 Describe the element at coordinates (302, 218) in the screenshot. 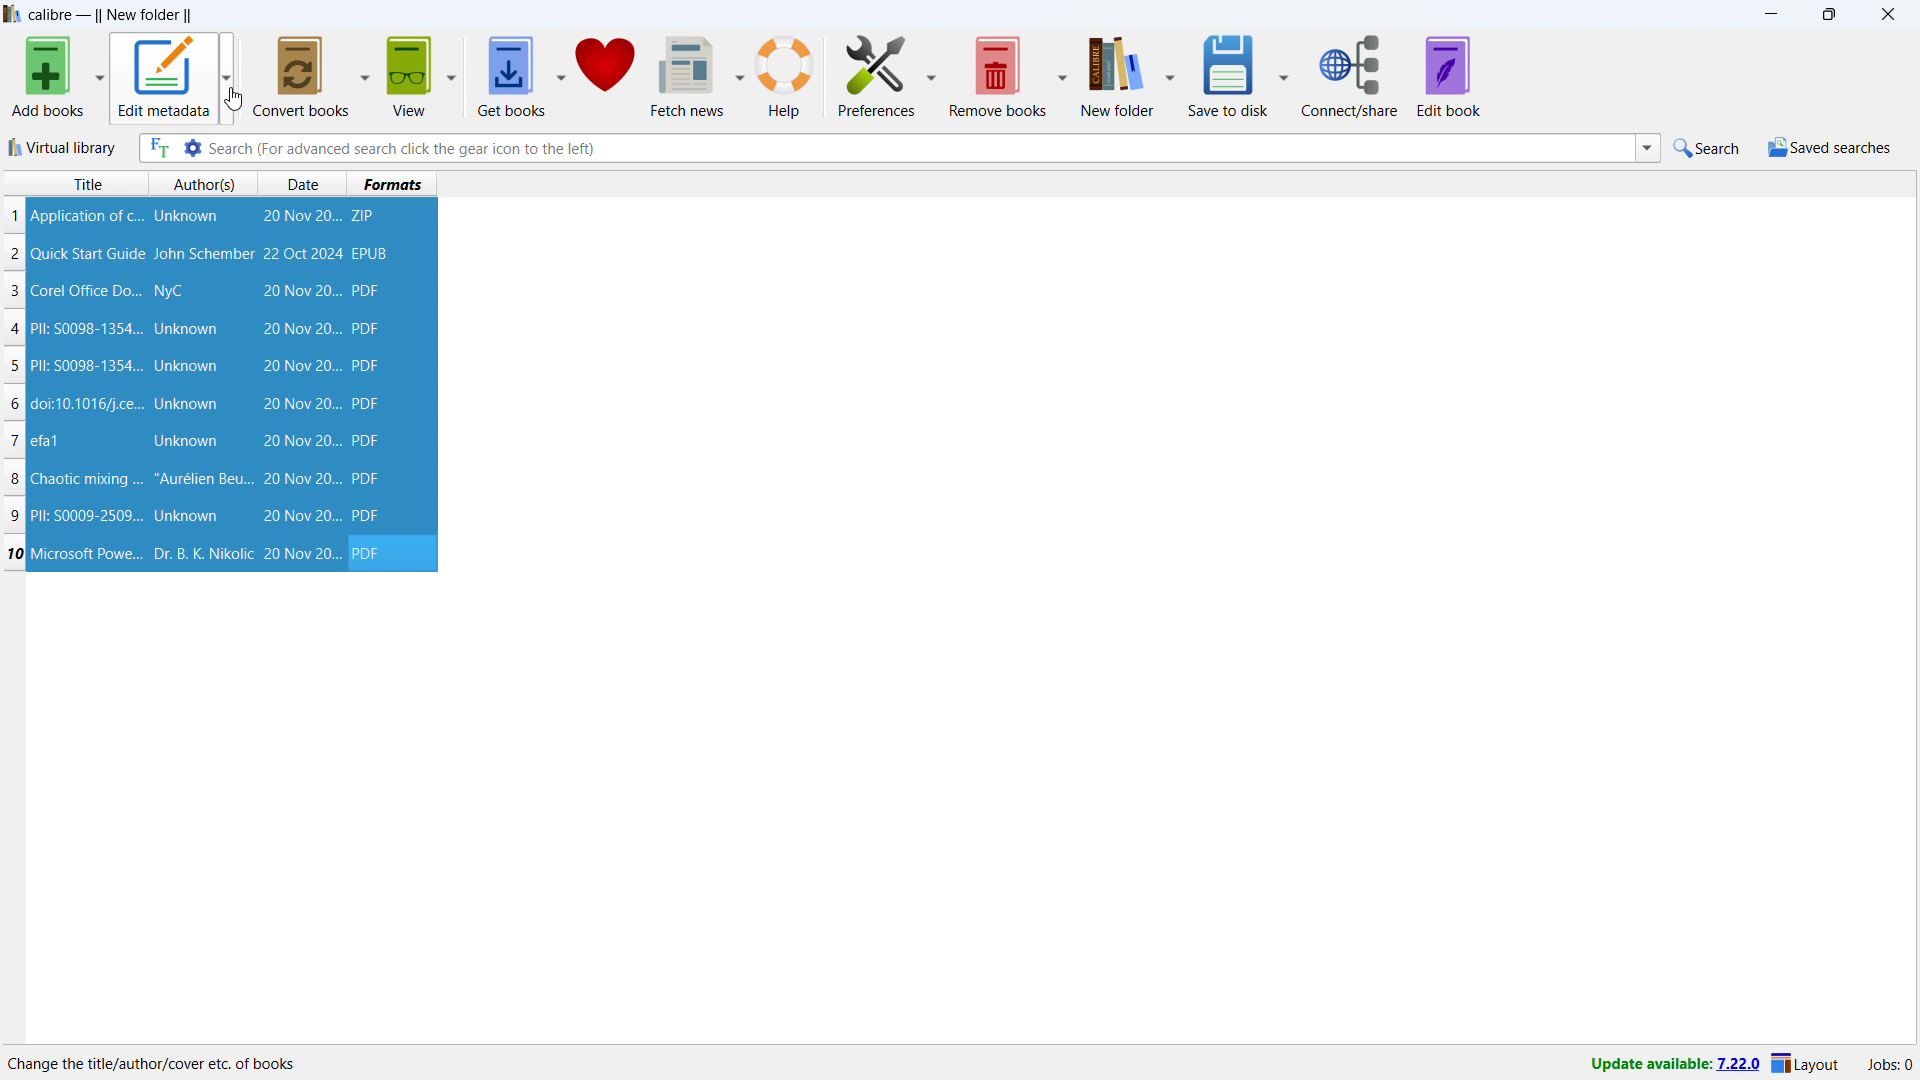

I see `20 Nov 20...` at that location.